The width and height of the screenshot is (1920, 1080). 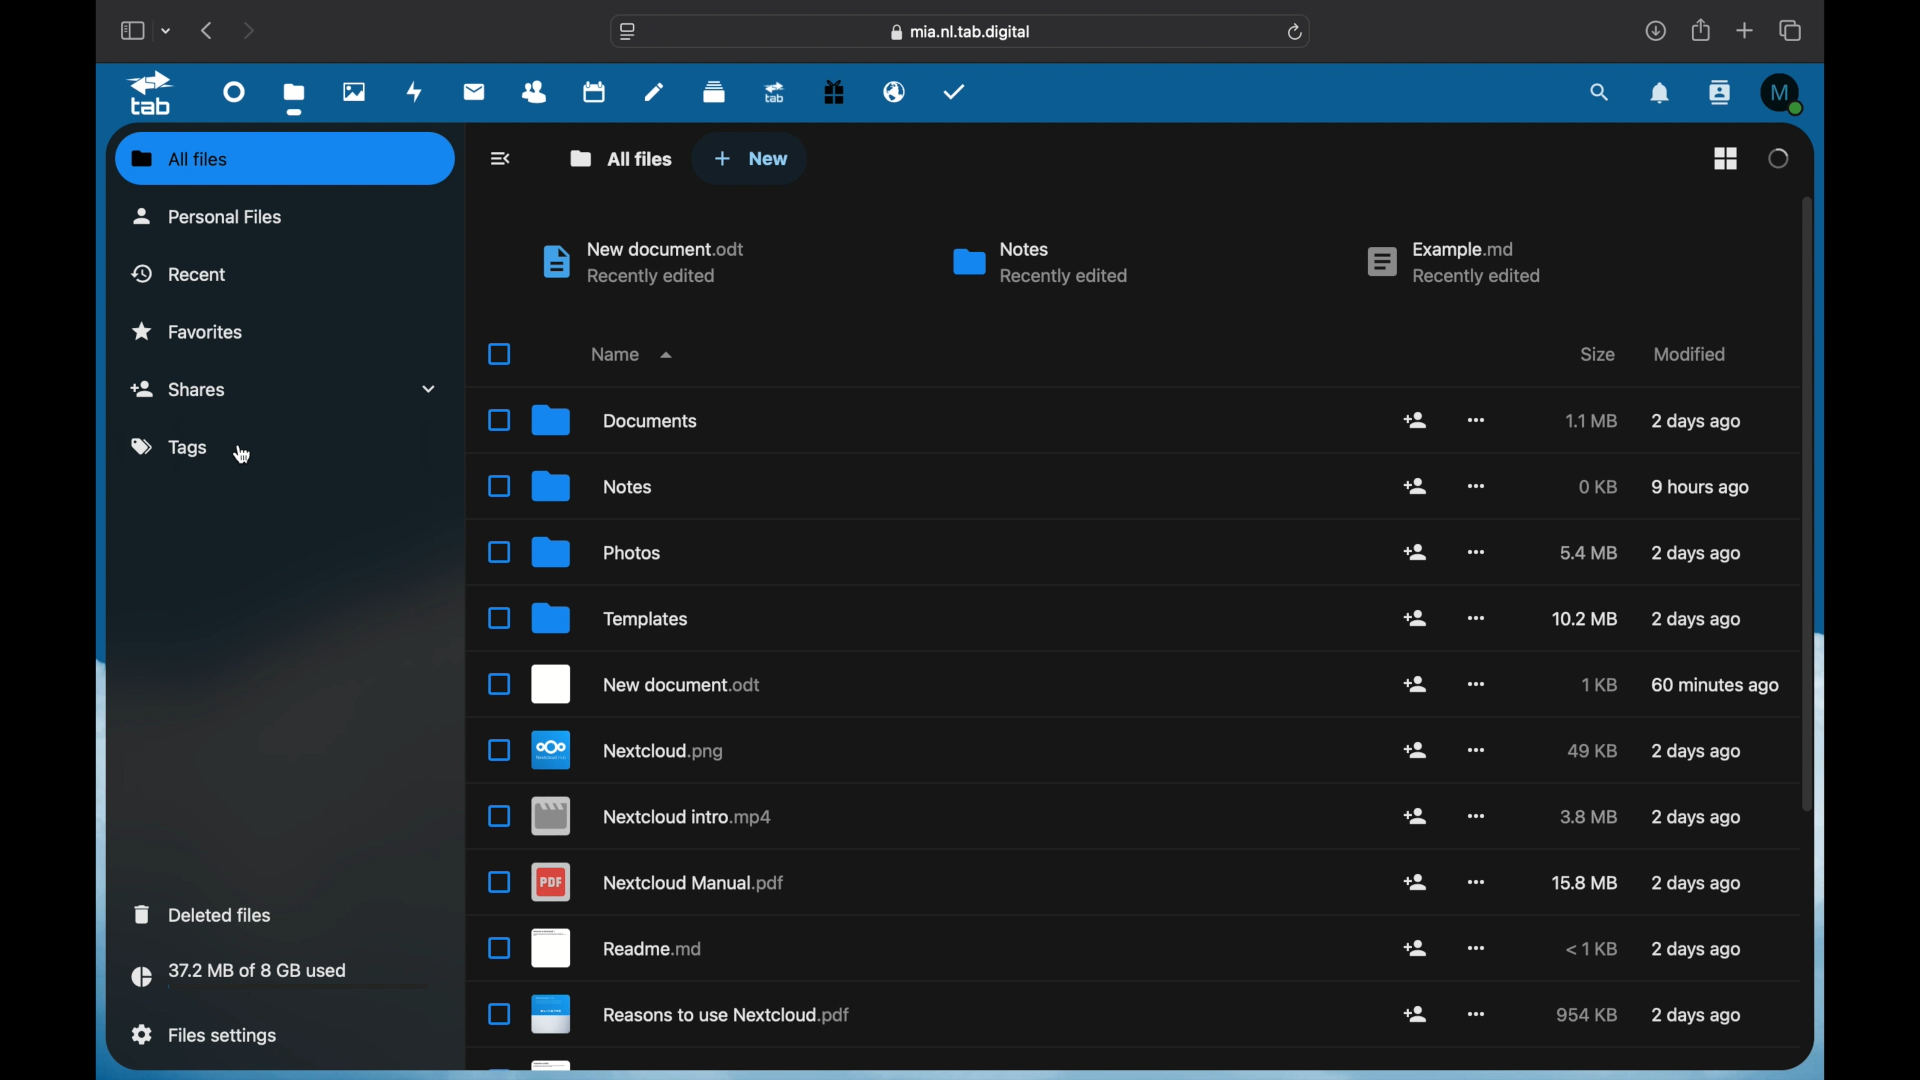 What do you see at coordinates (1592, 752) in the screenshot?
I see `size` at bounding box center [1592, 752].